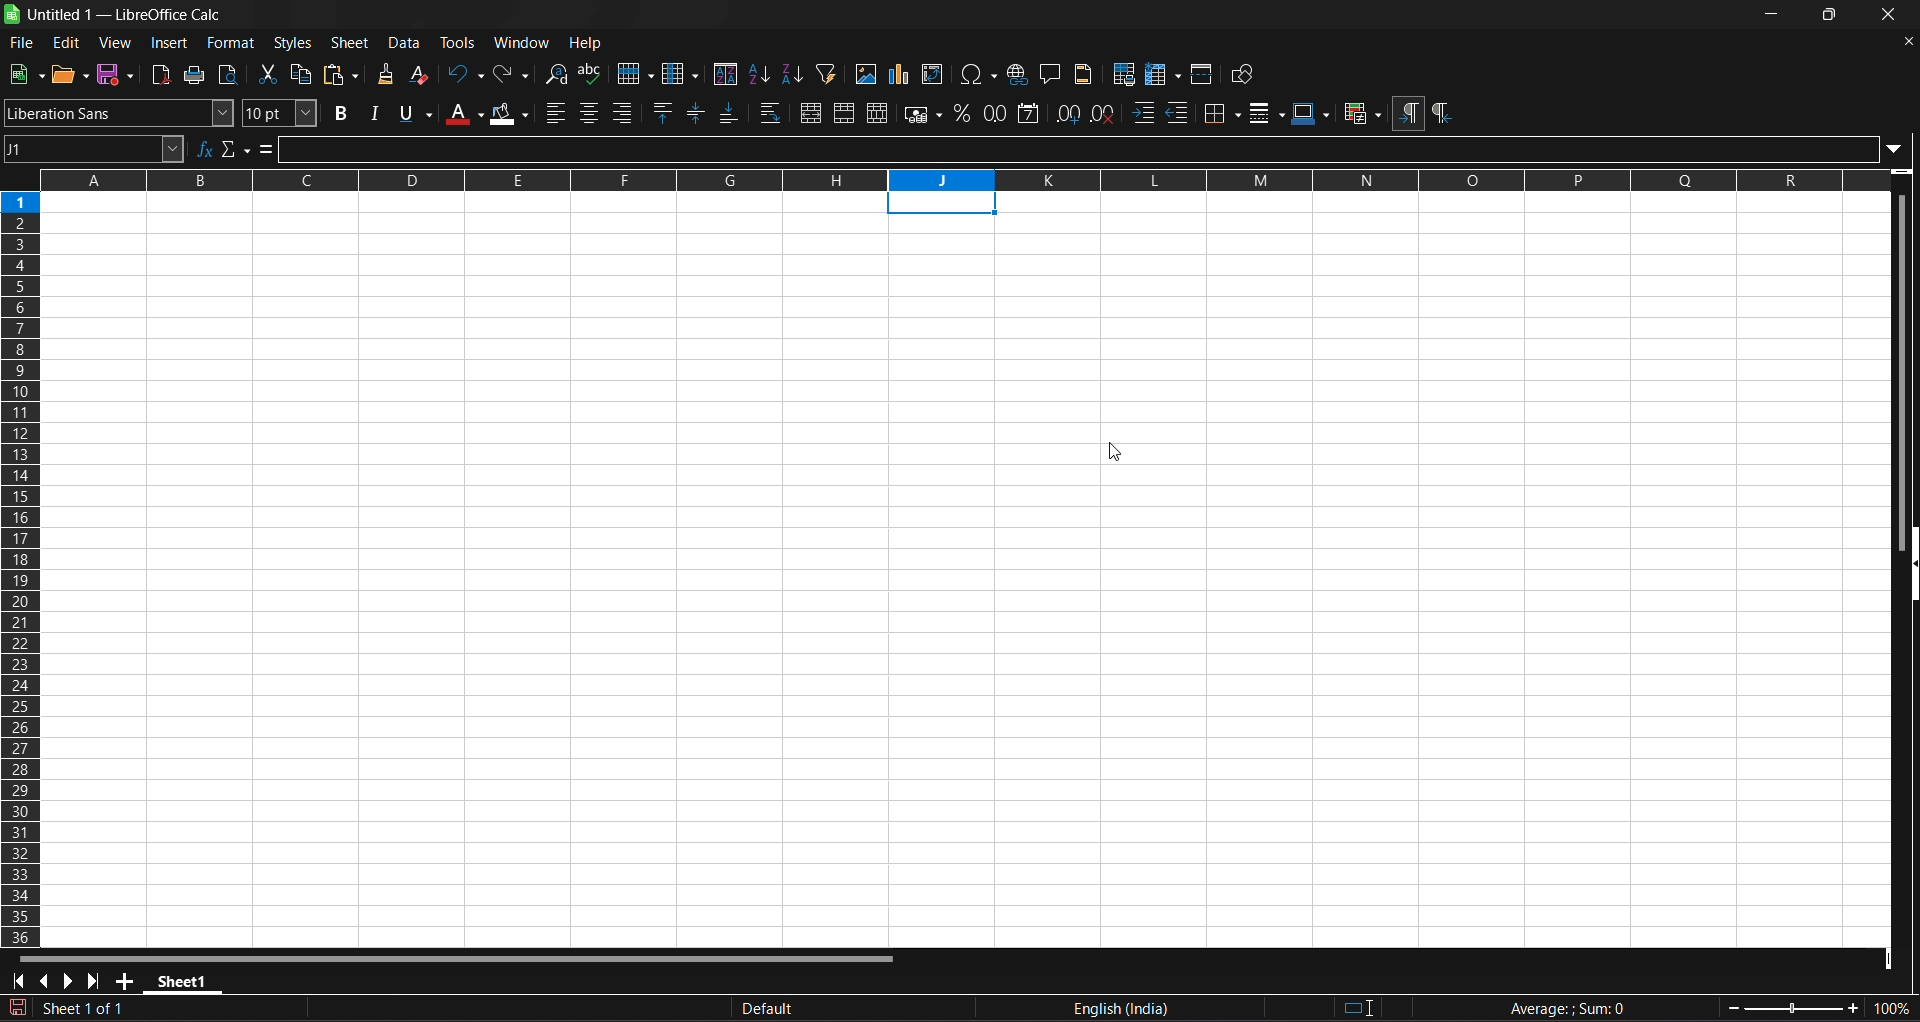 Image resolution: width=1920 pixels, height=1022 pixels. Describe the element at coordinates (459, 41) in the screenshot. I see `tools` at that location.